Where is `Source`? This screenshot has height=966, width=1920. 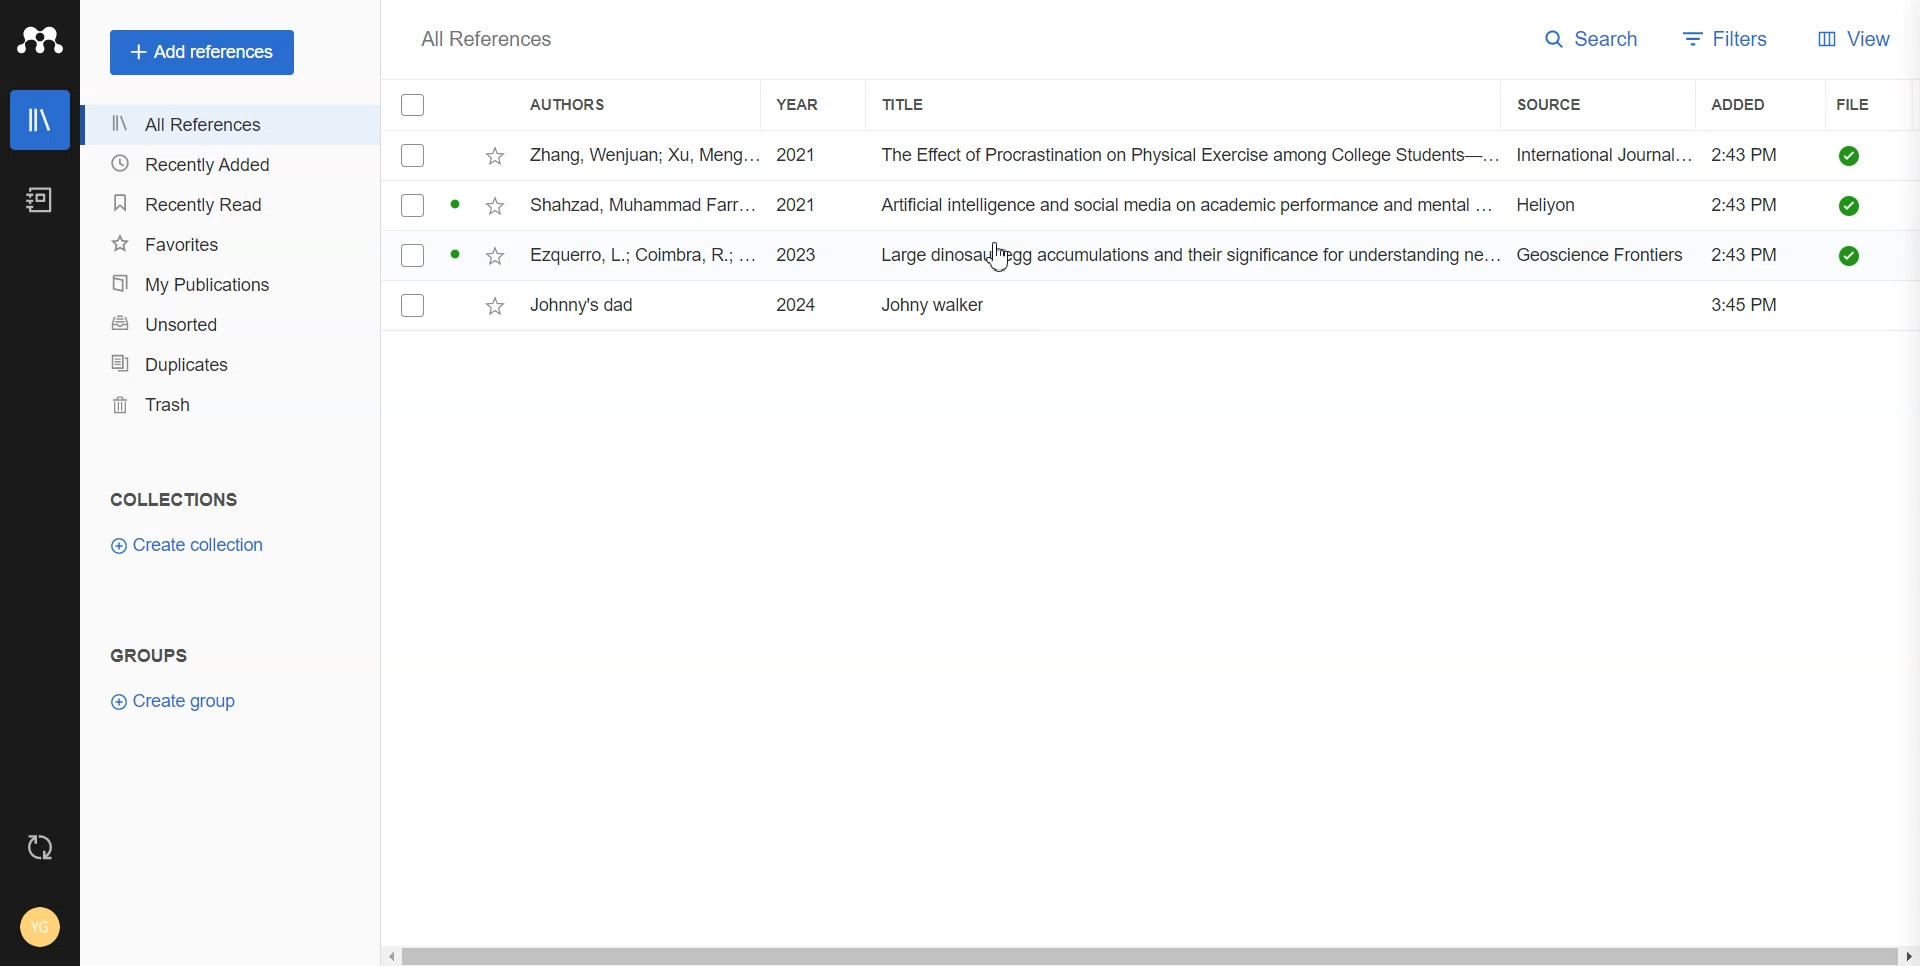 Source is located at coordinates (1575, 104).